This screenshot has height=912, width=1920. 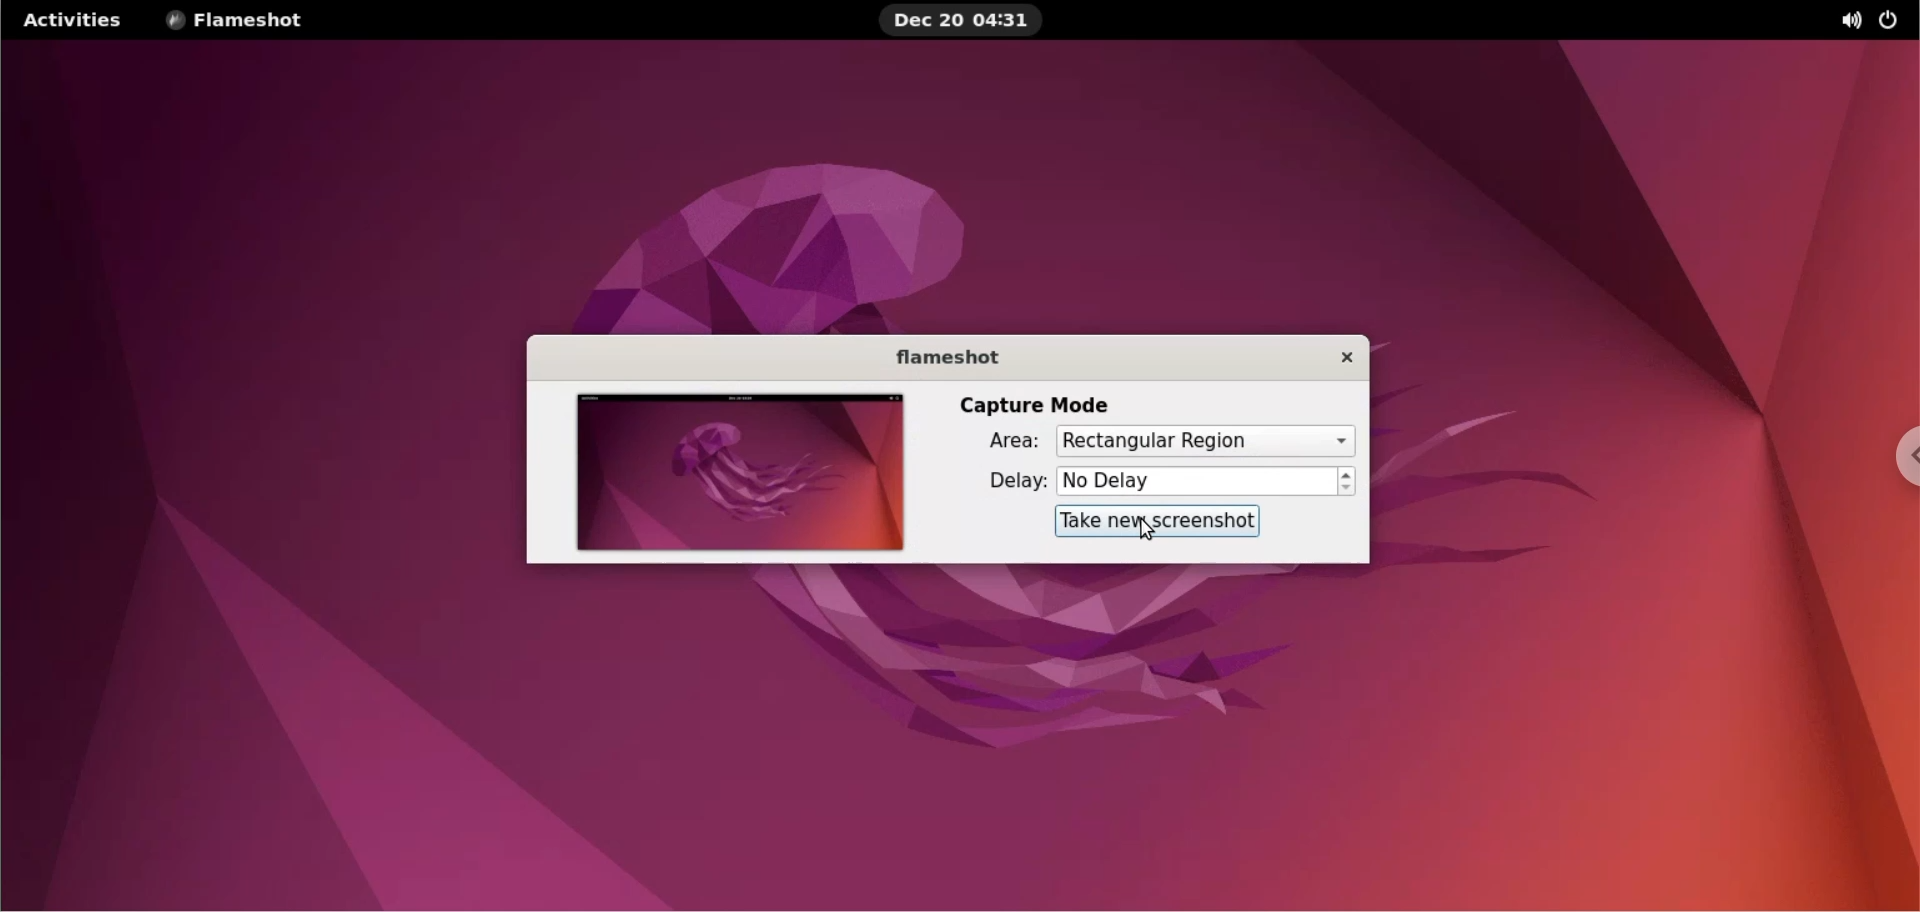 What do you see at coordinates (1896, 18) in the screenshot?
I see `power setting options` at bounding box center [1896, 18].